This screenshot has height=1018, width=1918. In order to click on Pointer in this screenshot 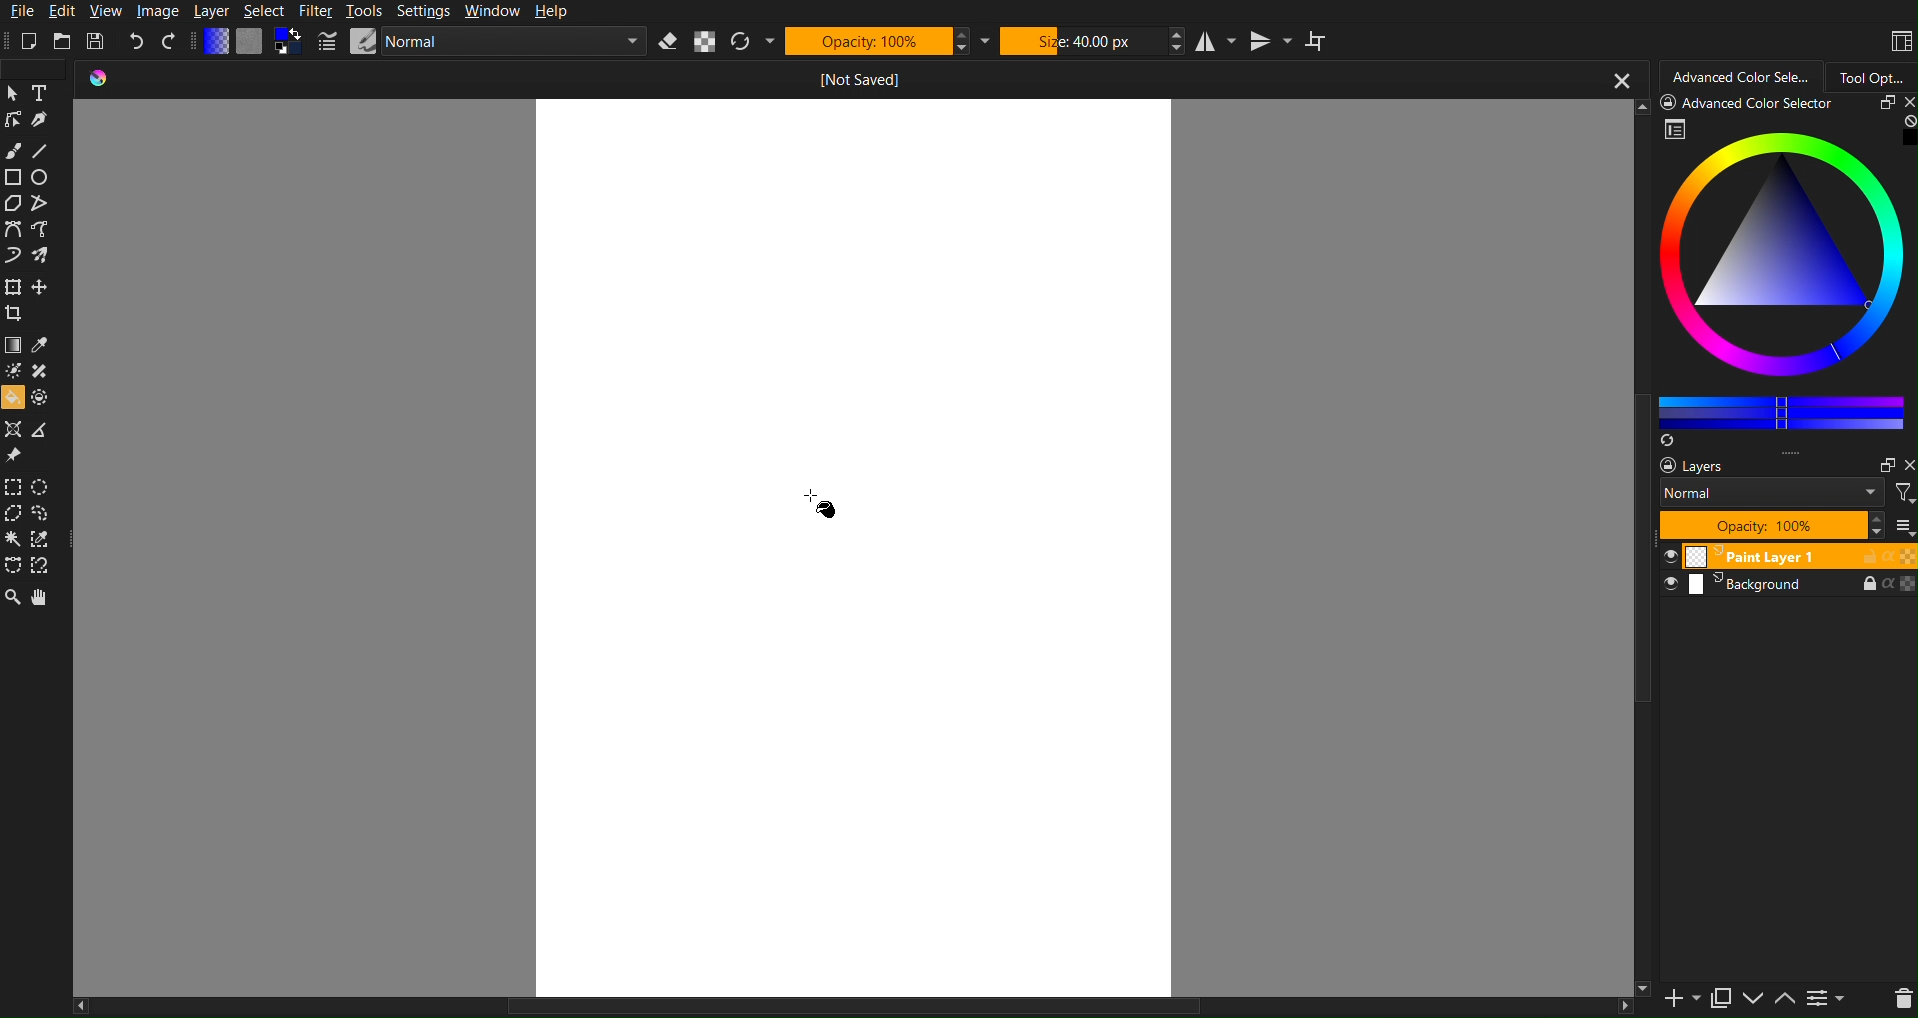, I will do `click(12, 92)`.